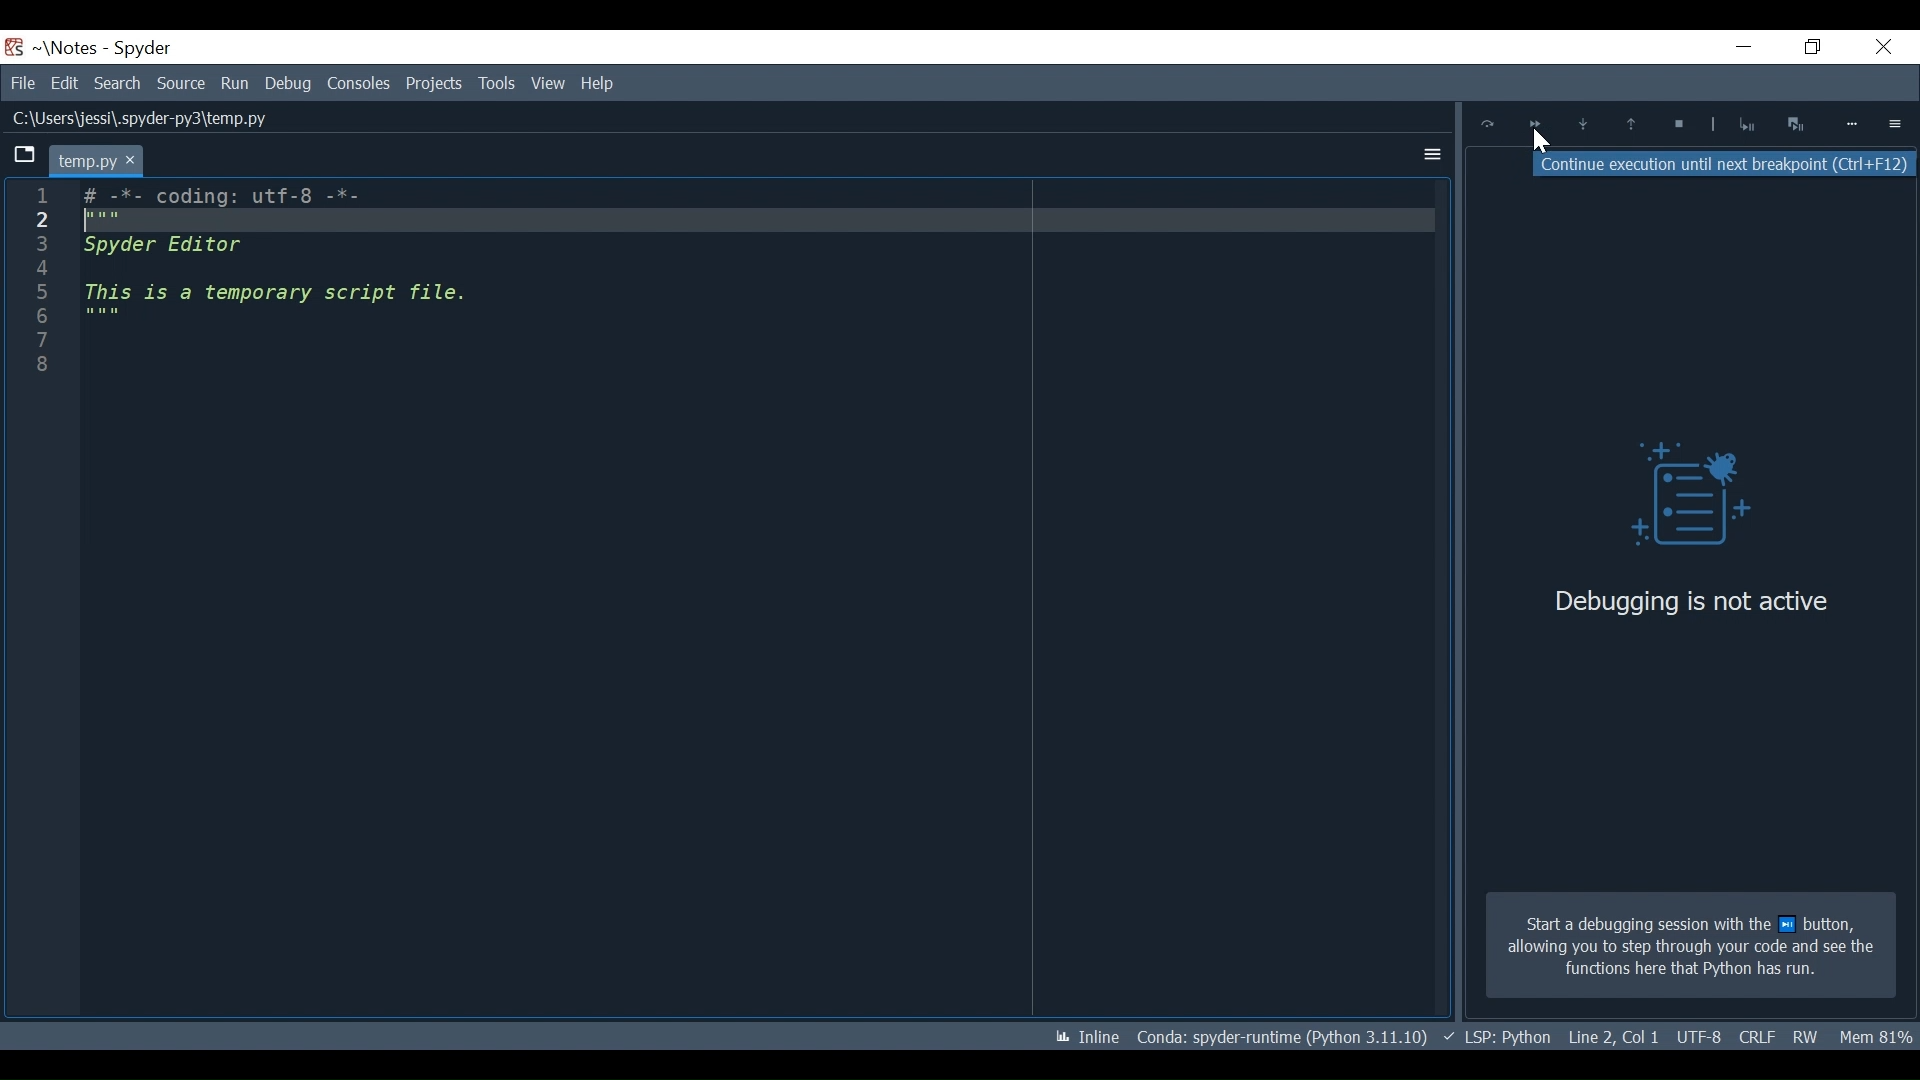 Image resolution: width=1920 pixels, height=1080 pixels. Describe the element at coordinates (1280, 1036) in the screenshot. I see `Conda Environment Indicator` at that location.